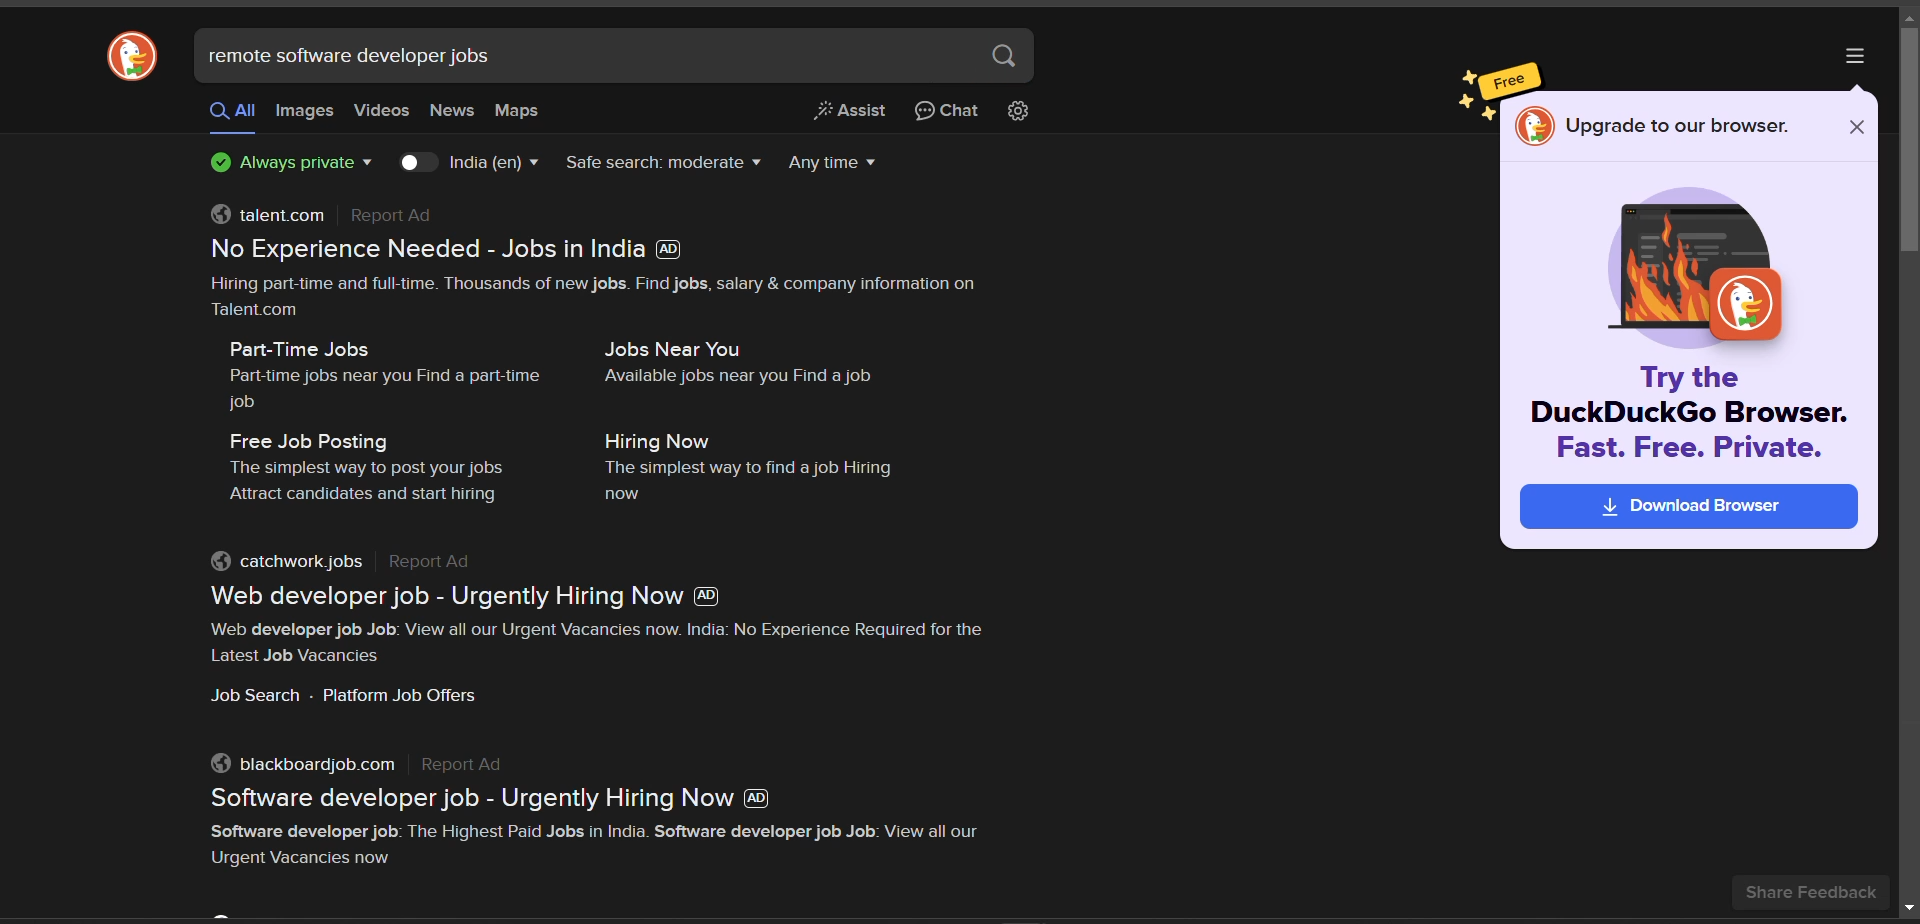 The height and width of the screenshot is (924, 1920). I want to click on country, so click(498, 165).